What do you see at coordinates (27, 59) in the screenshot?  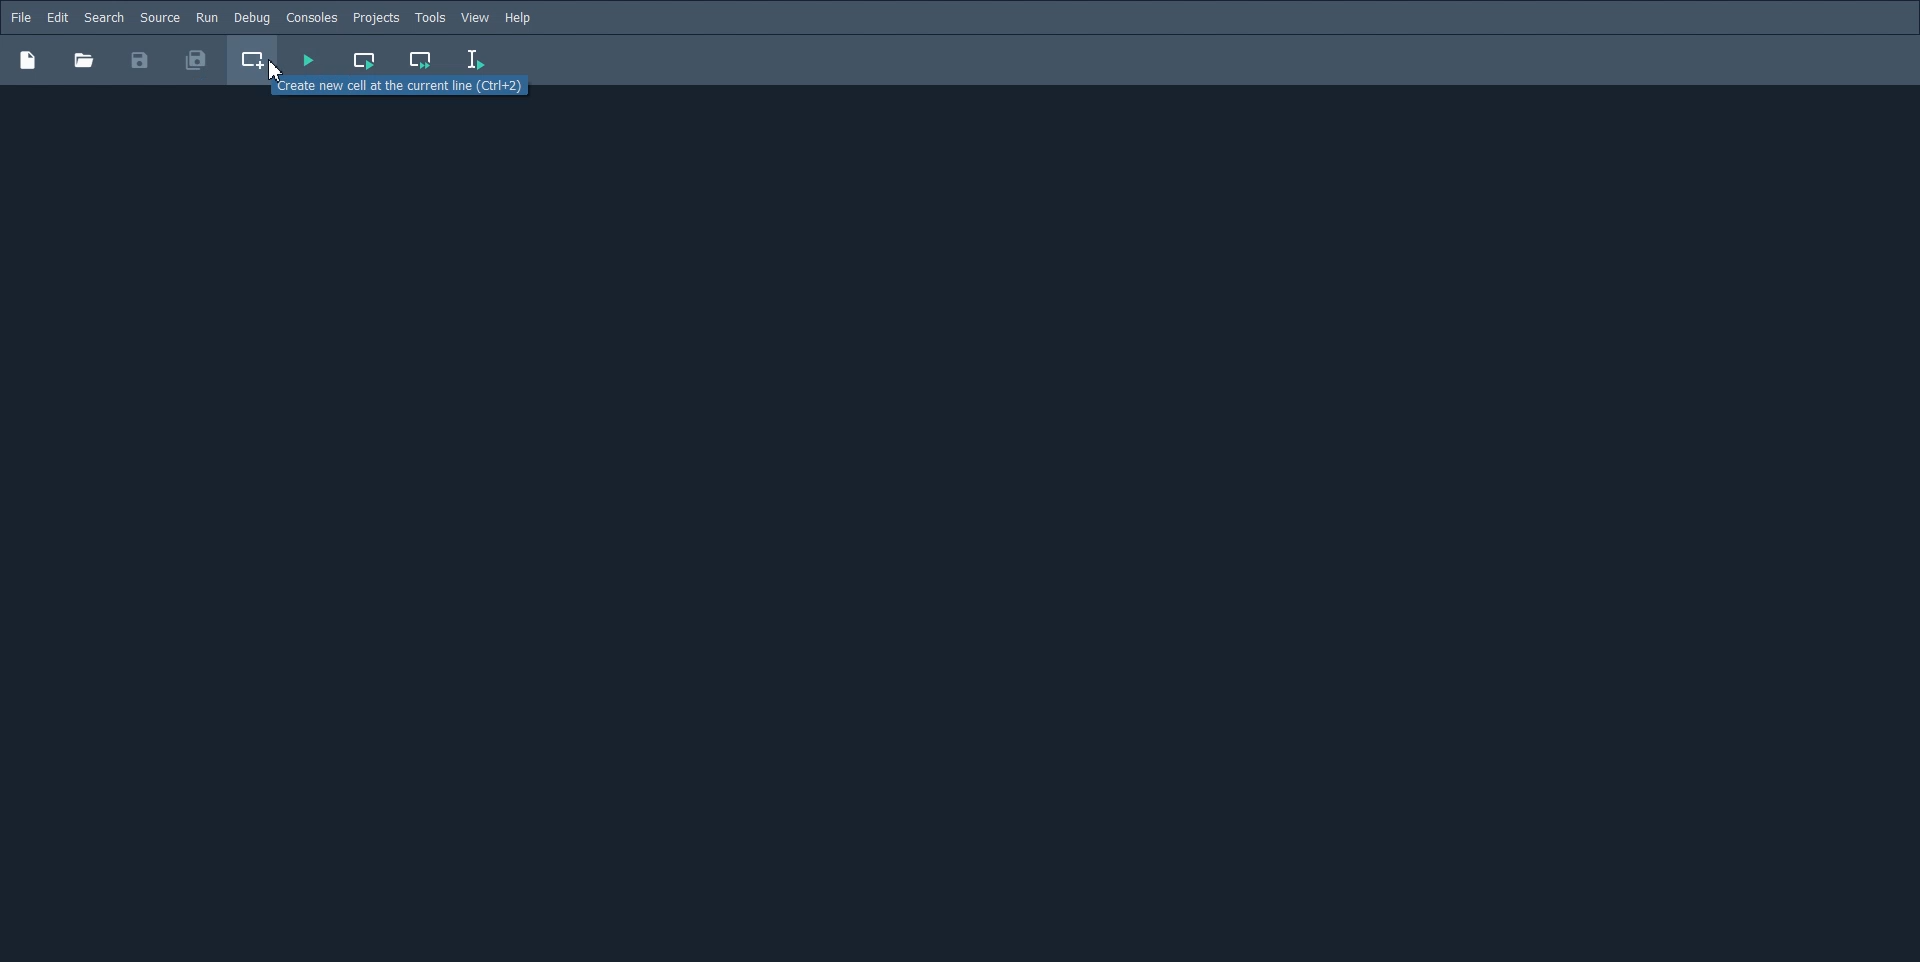 I see `New file` at bounding box center [27, 59].